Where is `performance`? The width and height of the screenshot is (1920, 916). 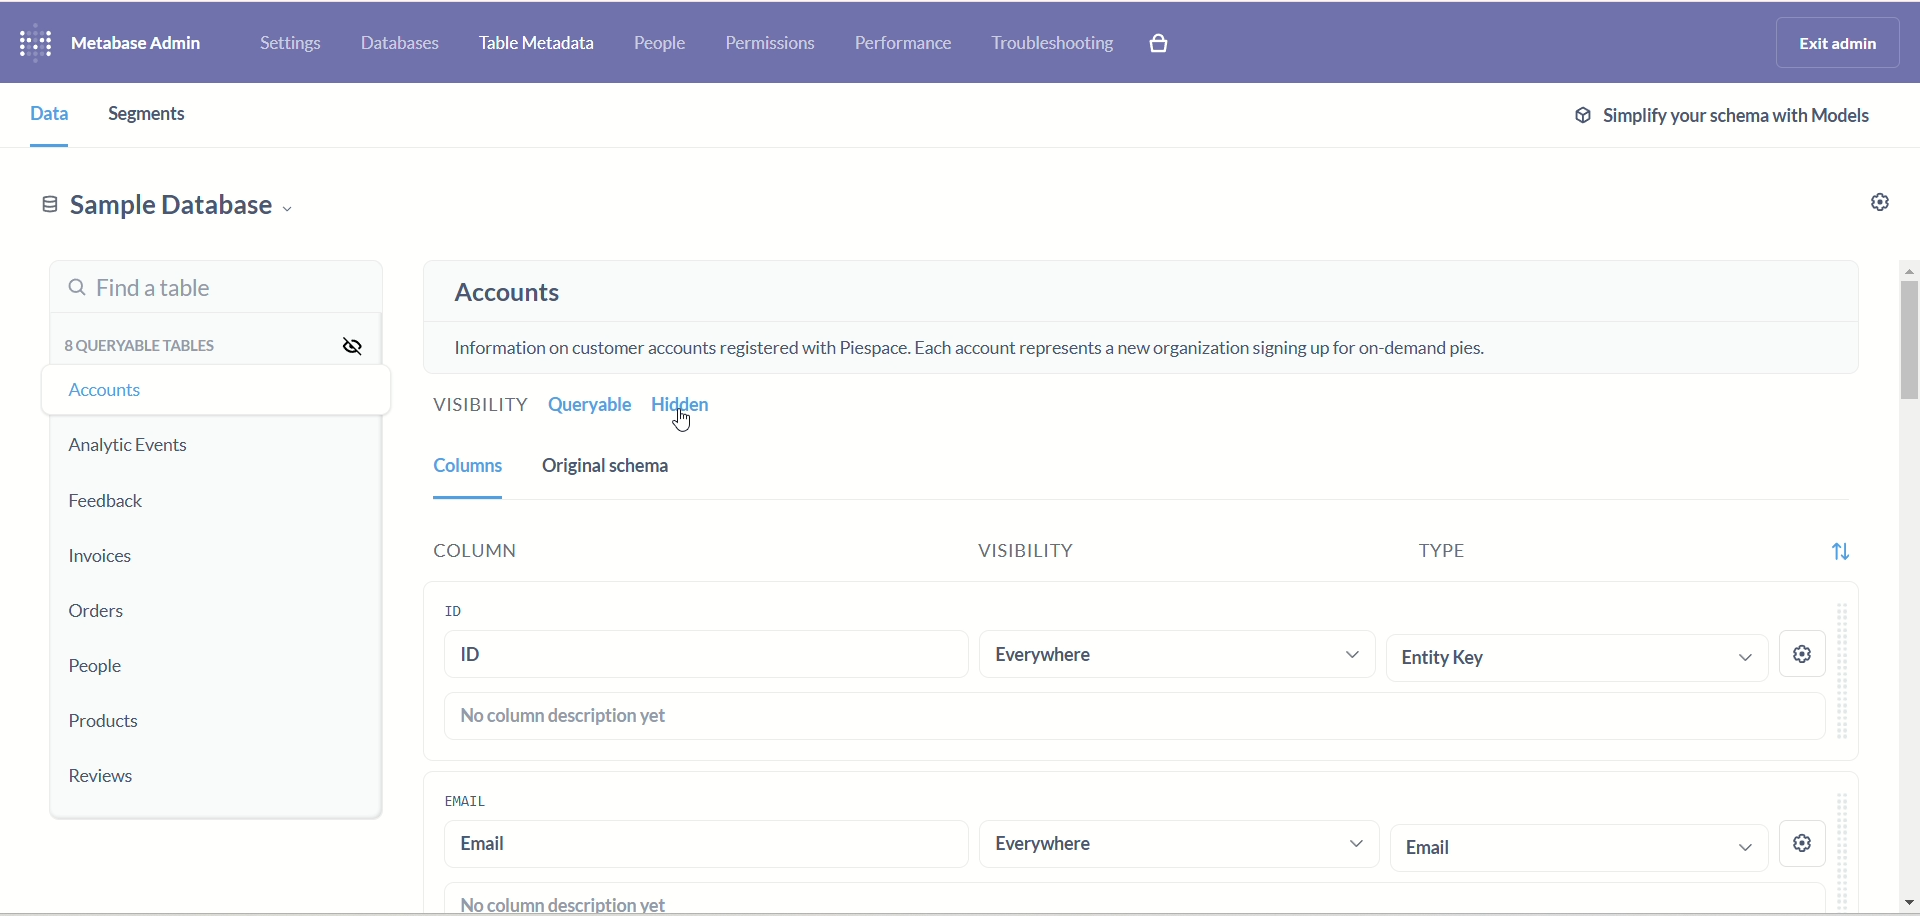
performance is located at coordinates (903, 46).